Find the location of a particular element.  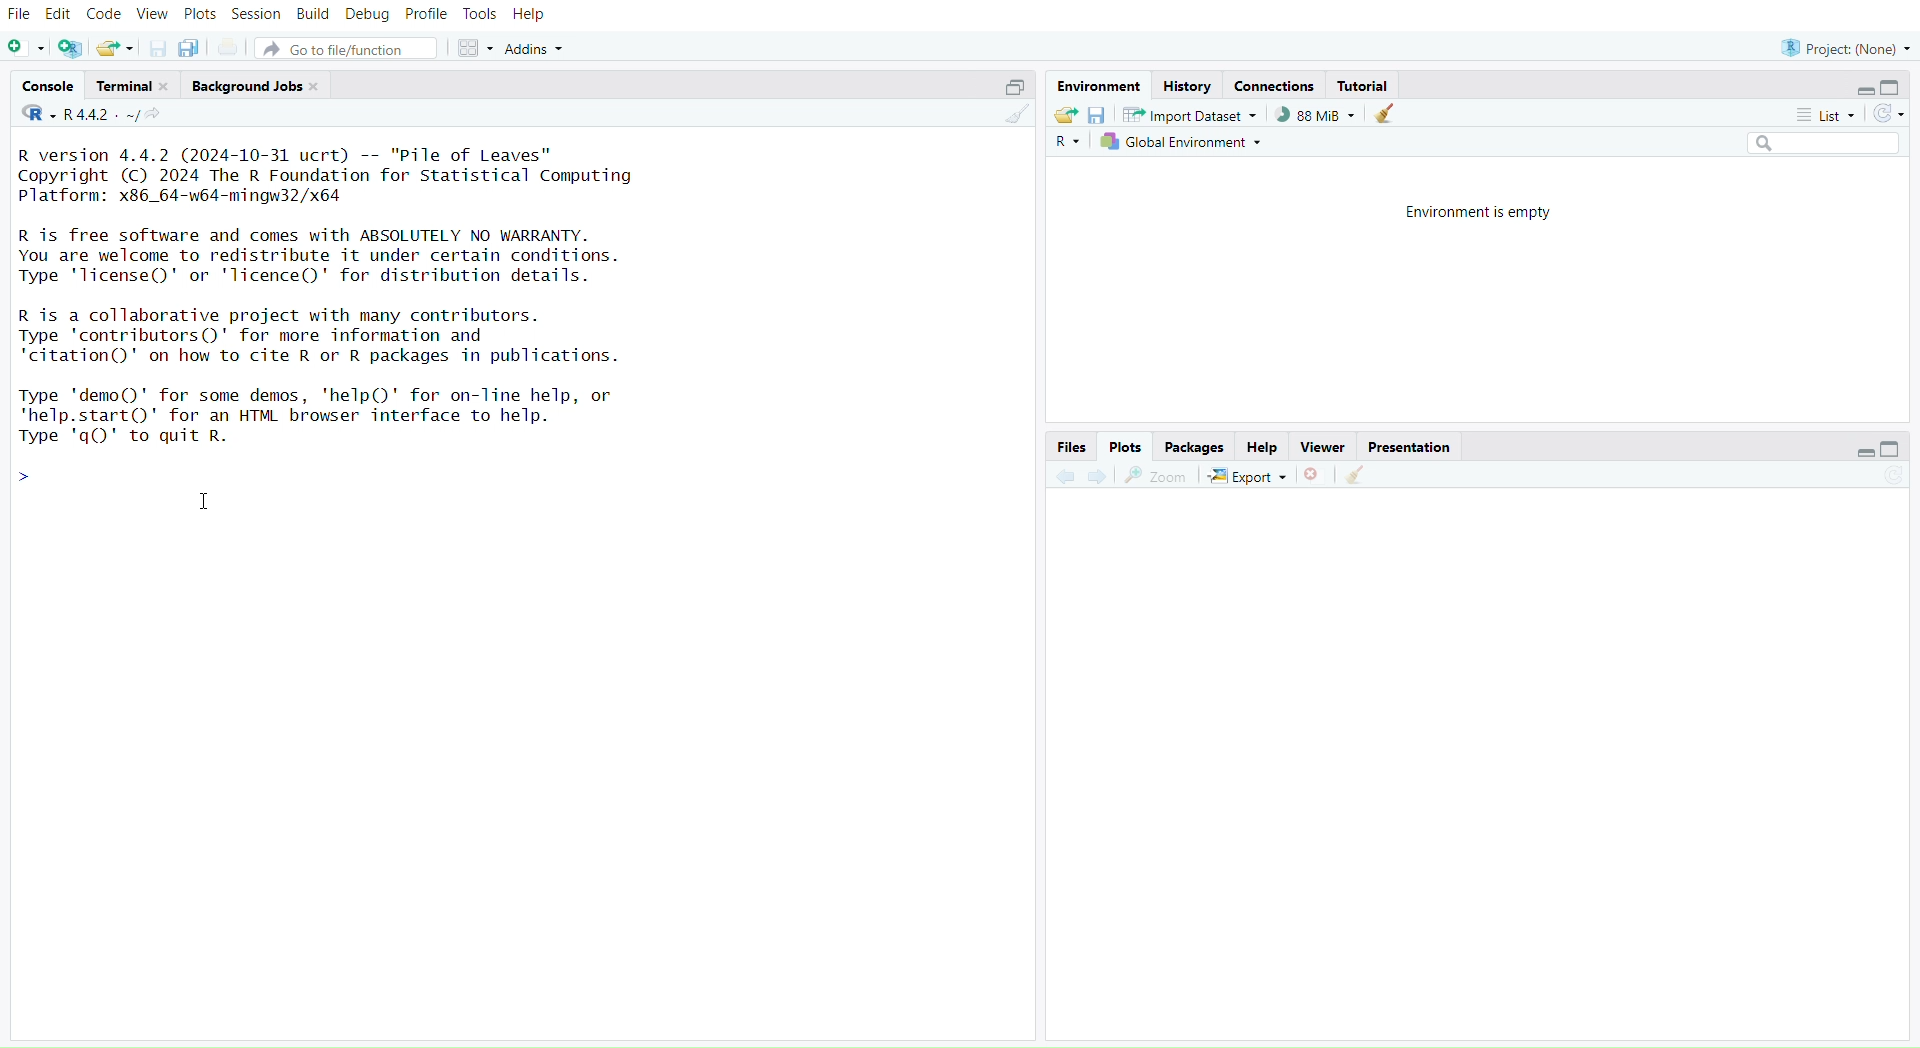

open an existing file is located at coordinates (113, 50).